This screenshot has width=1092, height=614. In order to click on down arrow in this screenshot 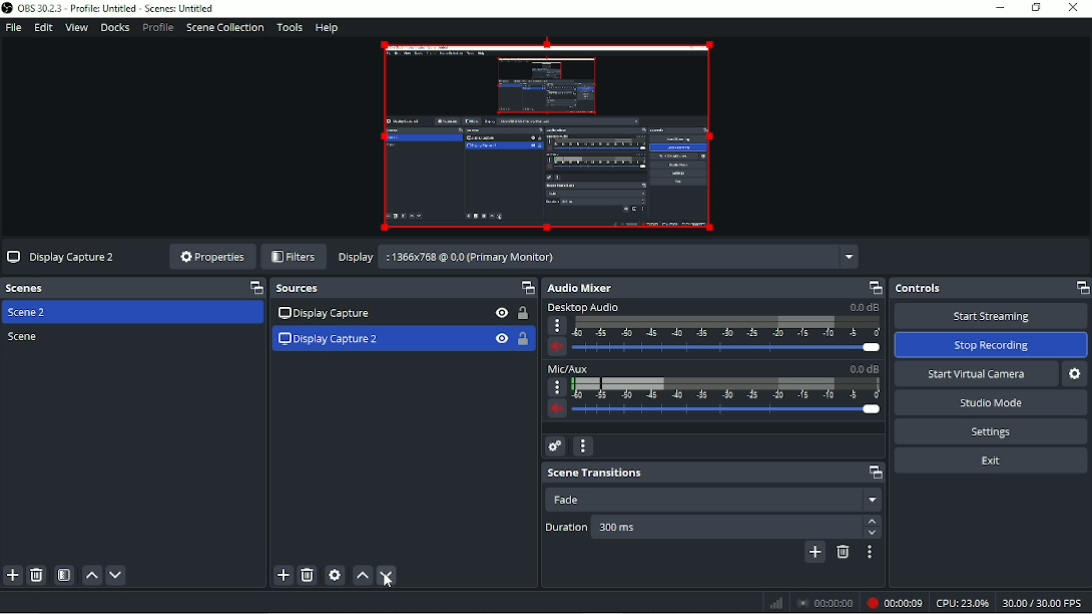, I will do `click(873, 534)`.